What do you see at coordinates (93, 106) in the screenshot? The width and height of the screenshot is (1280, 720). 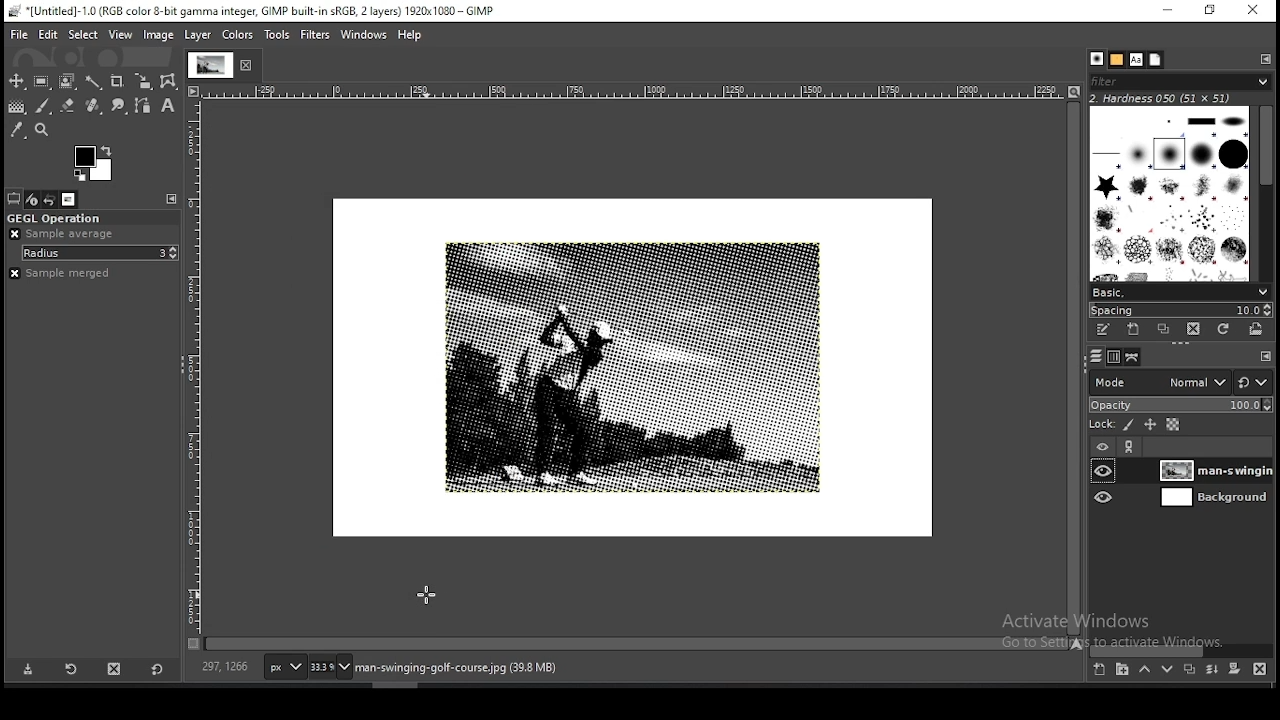 I see `healing tool` at bounding box center [93, 106].